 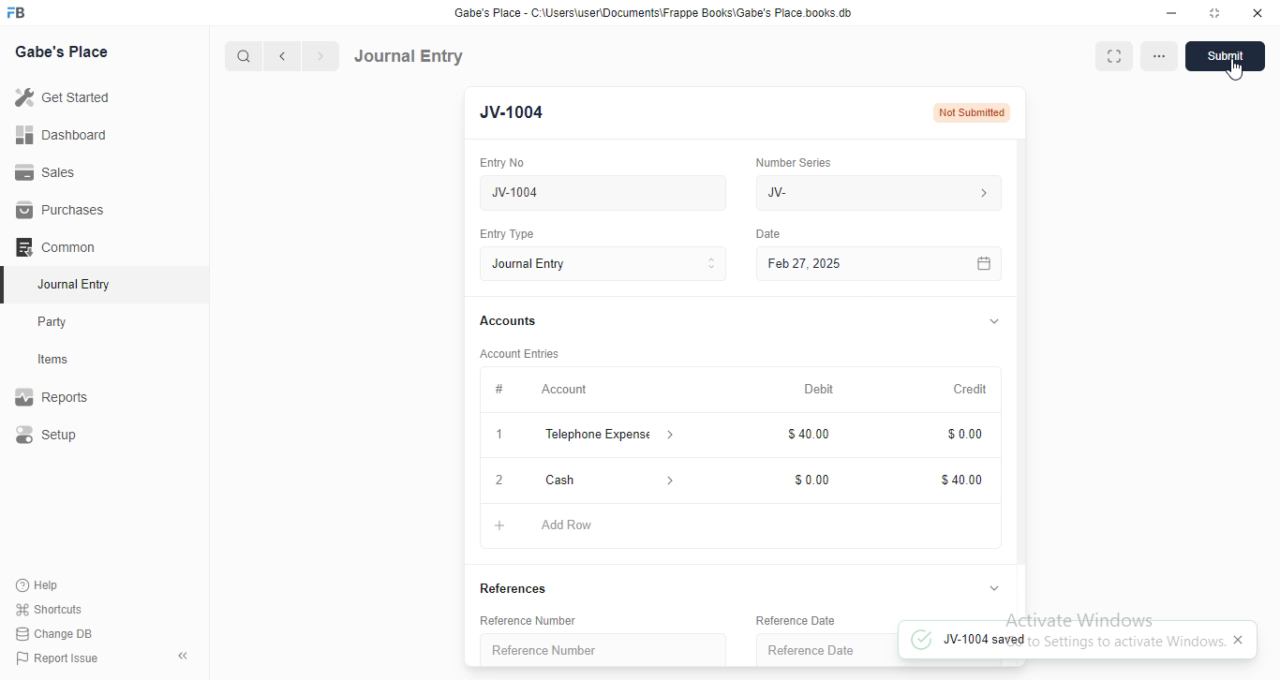 I want to click on Close, so click(x=1254, y=14).